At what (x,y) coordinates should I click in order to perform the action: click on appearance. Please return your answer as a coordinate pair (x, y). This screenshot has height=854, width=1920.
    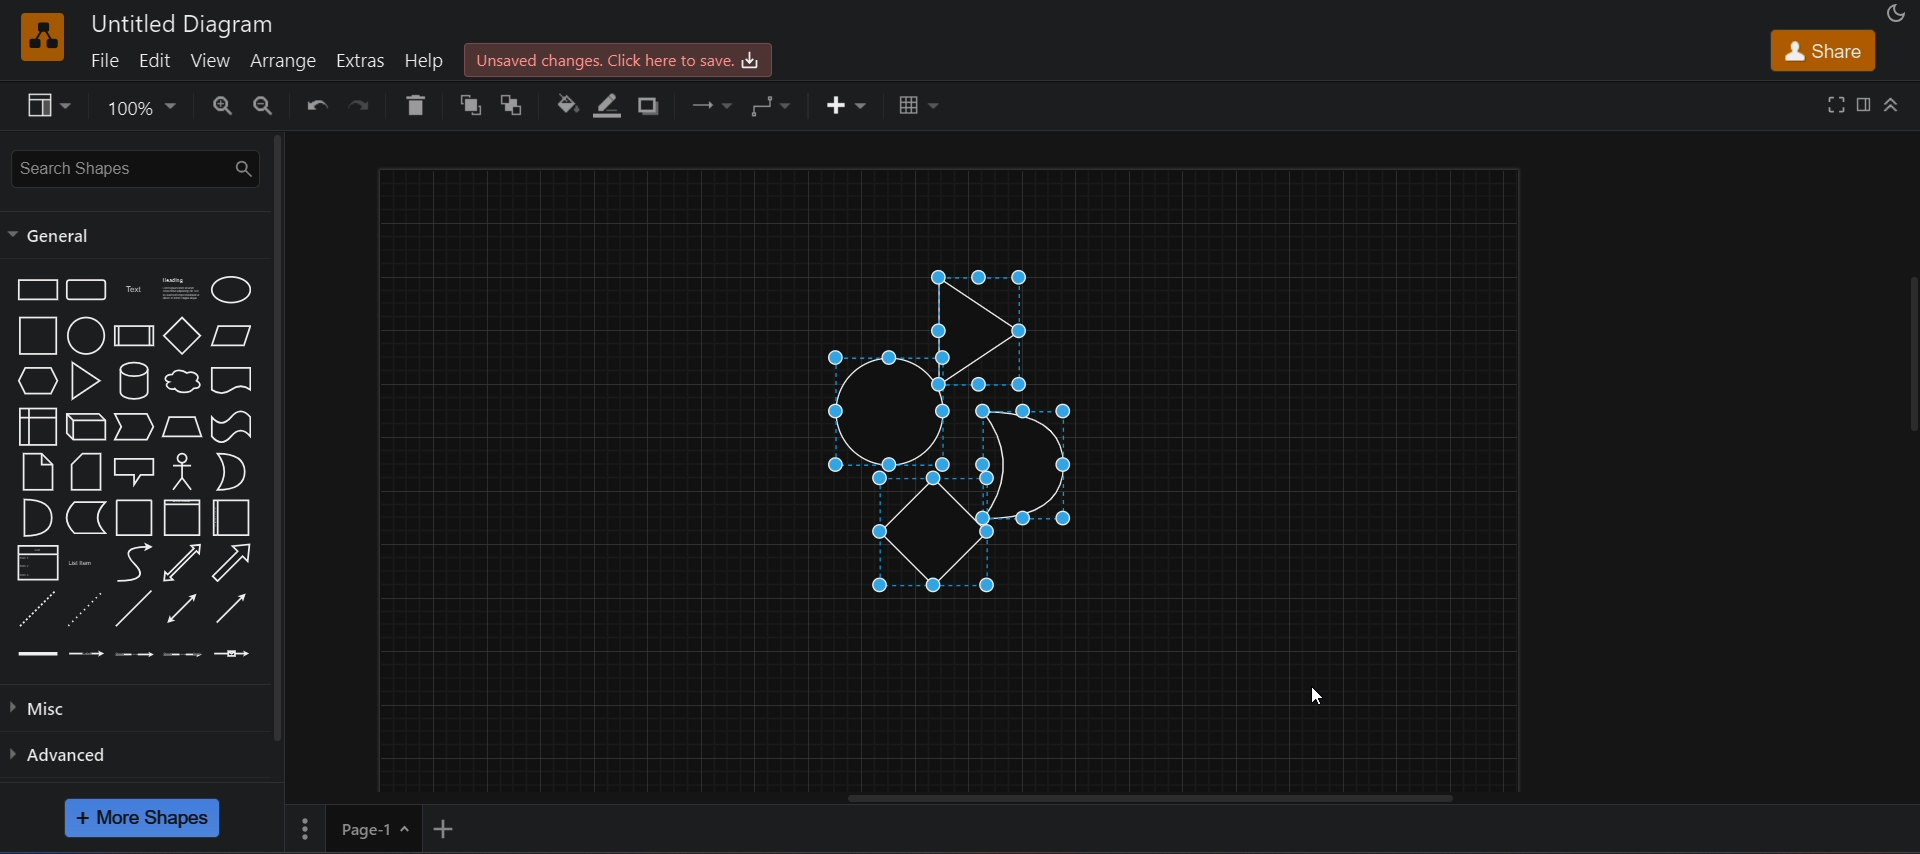
    Looking at the image, I should click on (1898, 12).